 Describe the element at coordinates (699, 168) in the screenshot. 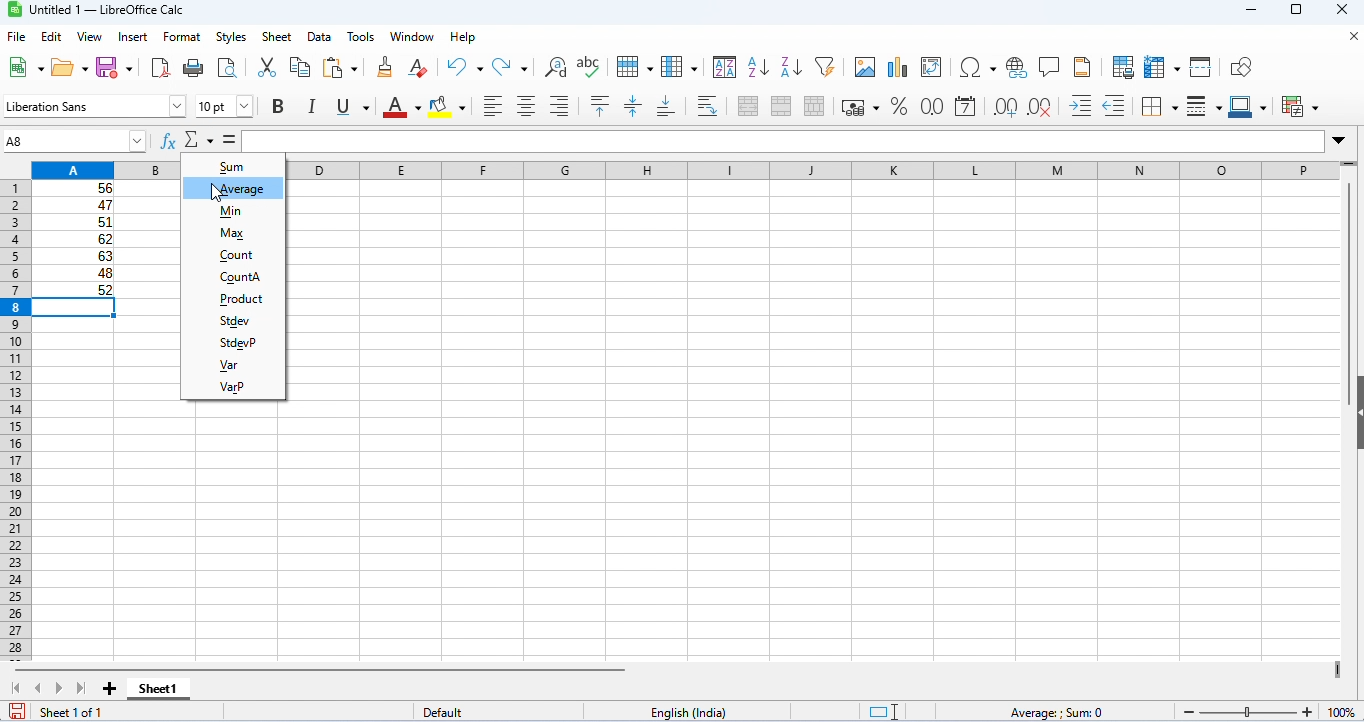

I see `column headings` at that location.